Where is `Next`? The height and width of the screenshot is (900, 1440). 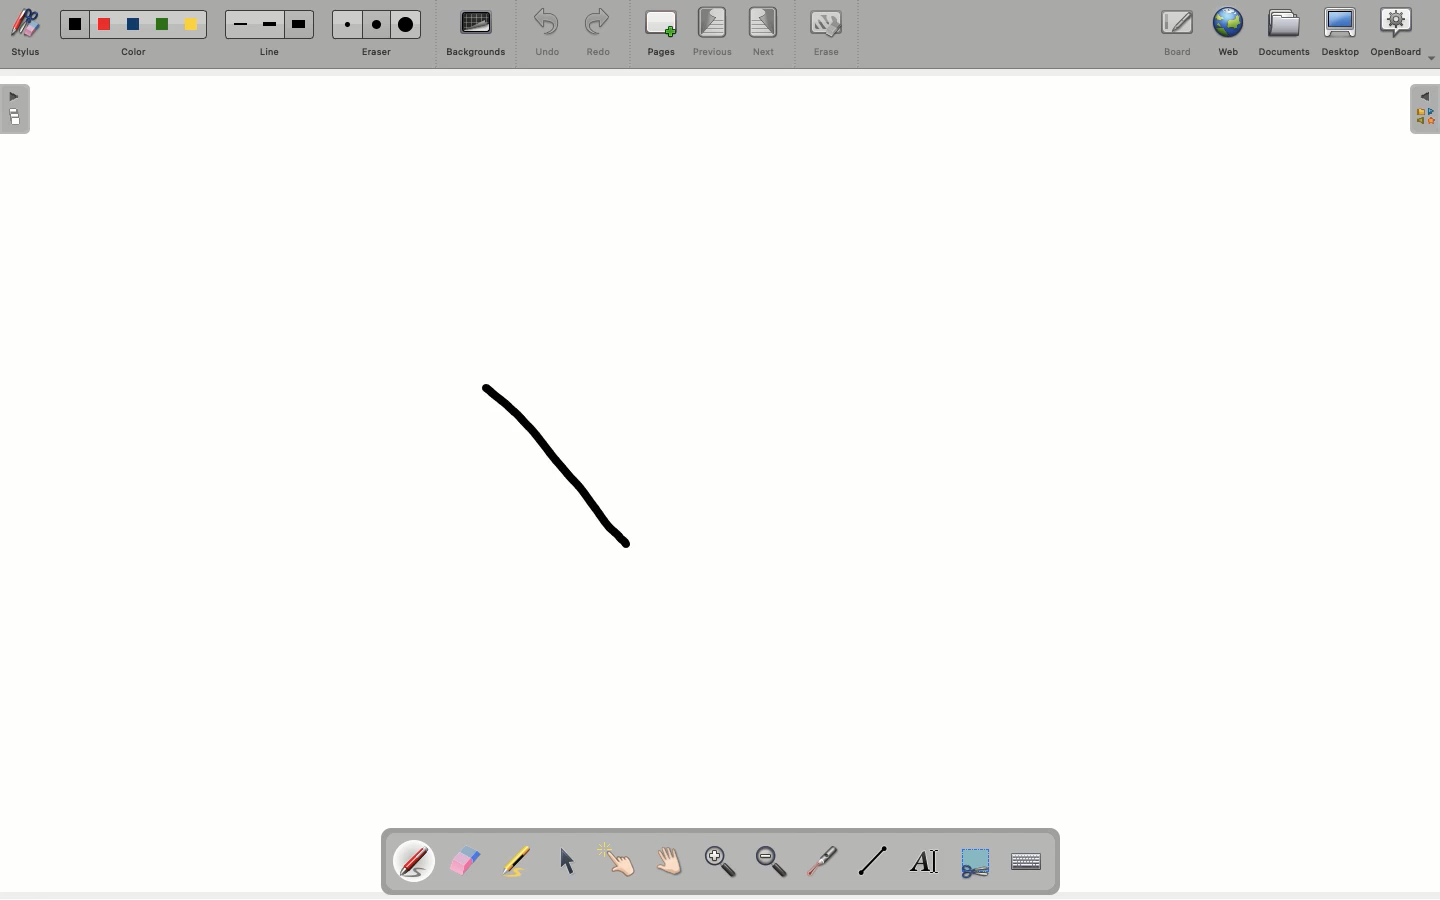 Next is located at coordinates (765, 31).